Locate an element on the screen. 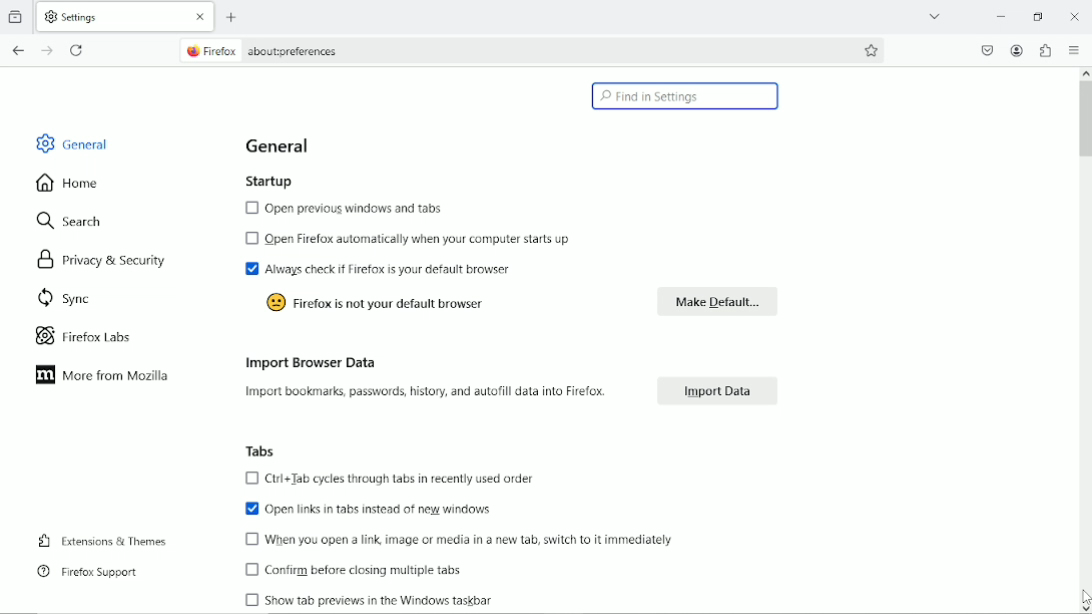  0 Show tab previews in the Windows taskbar is located at coordinates (373, 601).